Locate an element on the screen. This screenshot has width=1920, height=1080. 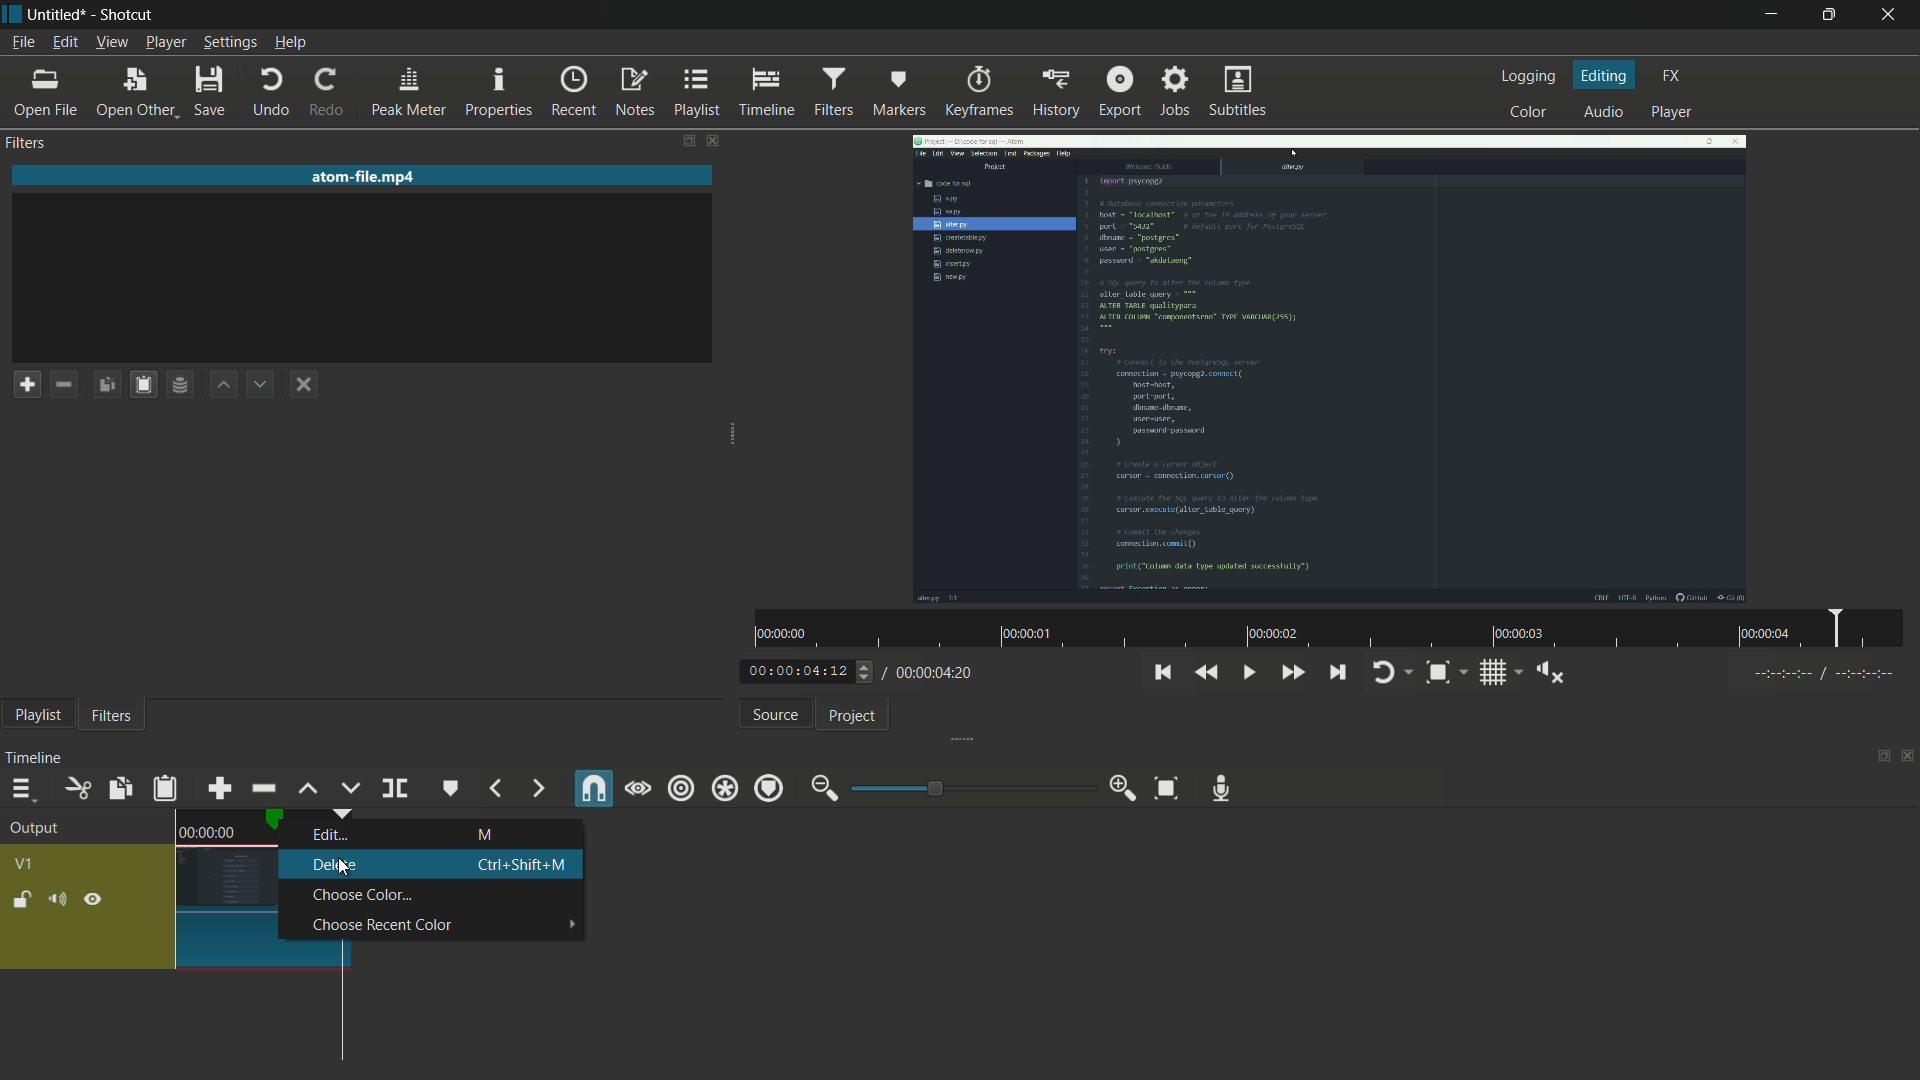
save is located at coordinates (208, 93).